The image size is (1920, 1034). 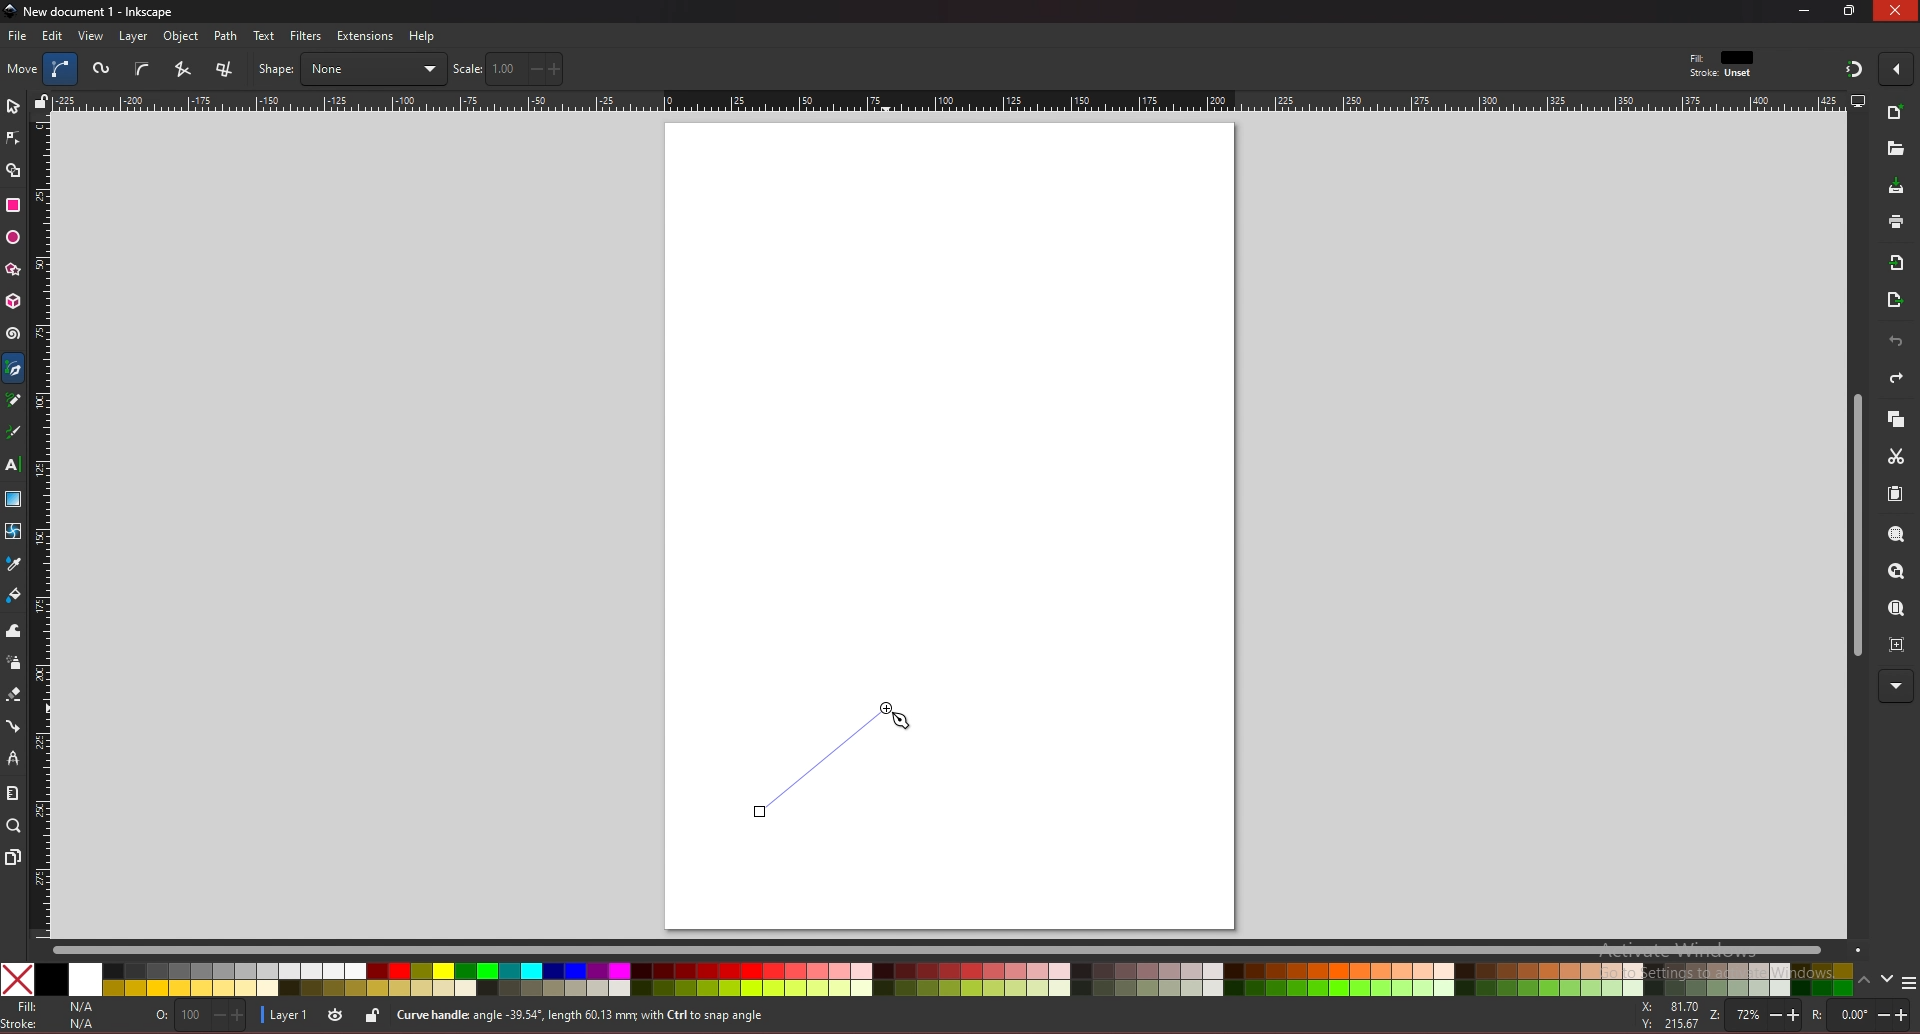 What do you see at coordinates (92, 10) in the screenshot?
I see `title` at bounding box center [92, 10].